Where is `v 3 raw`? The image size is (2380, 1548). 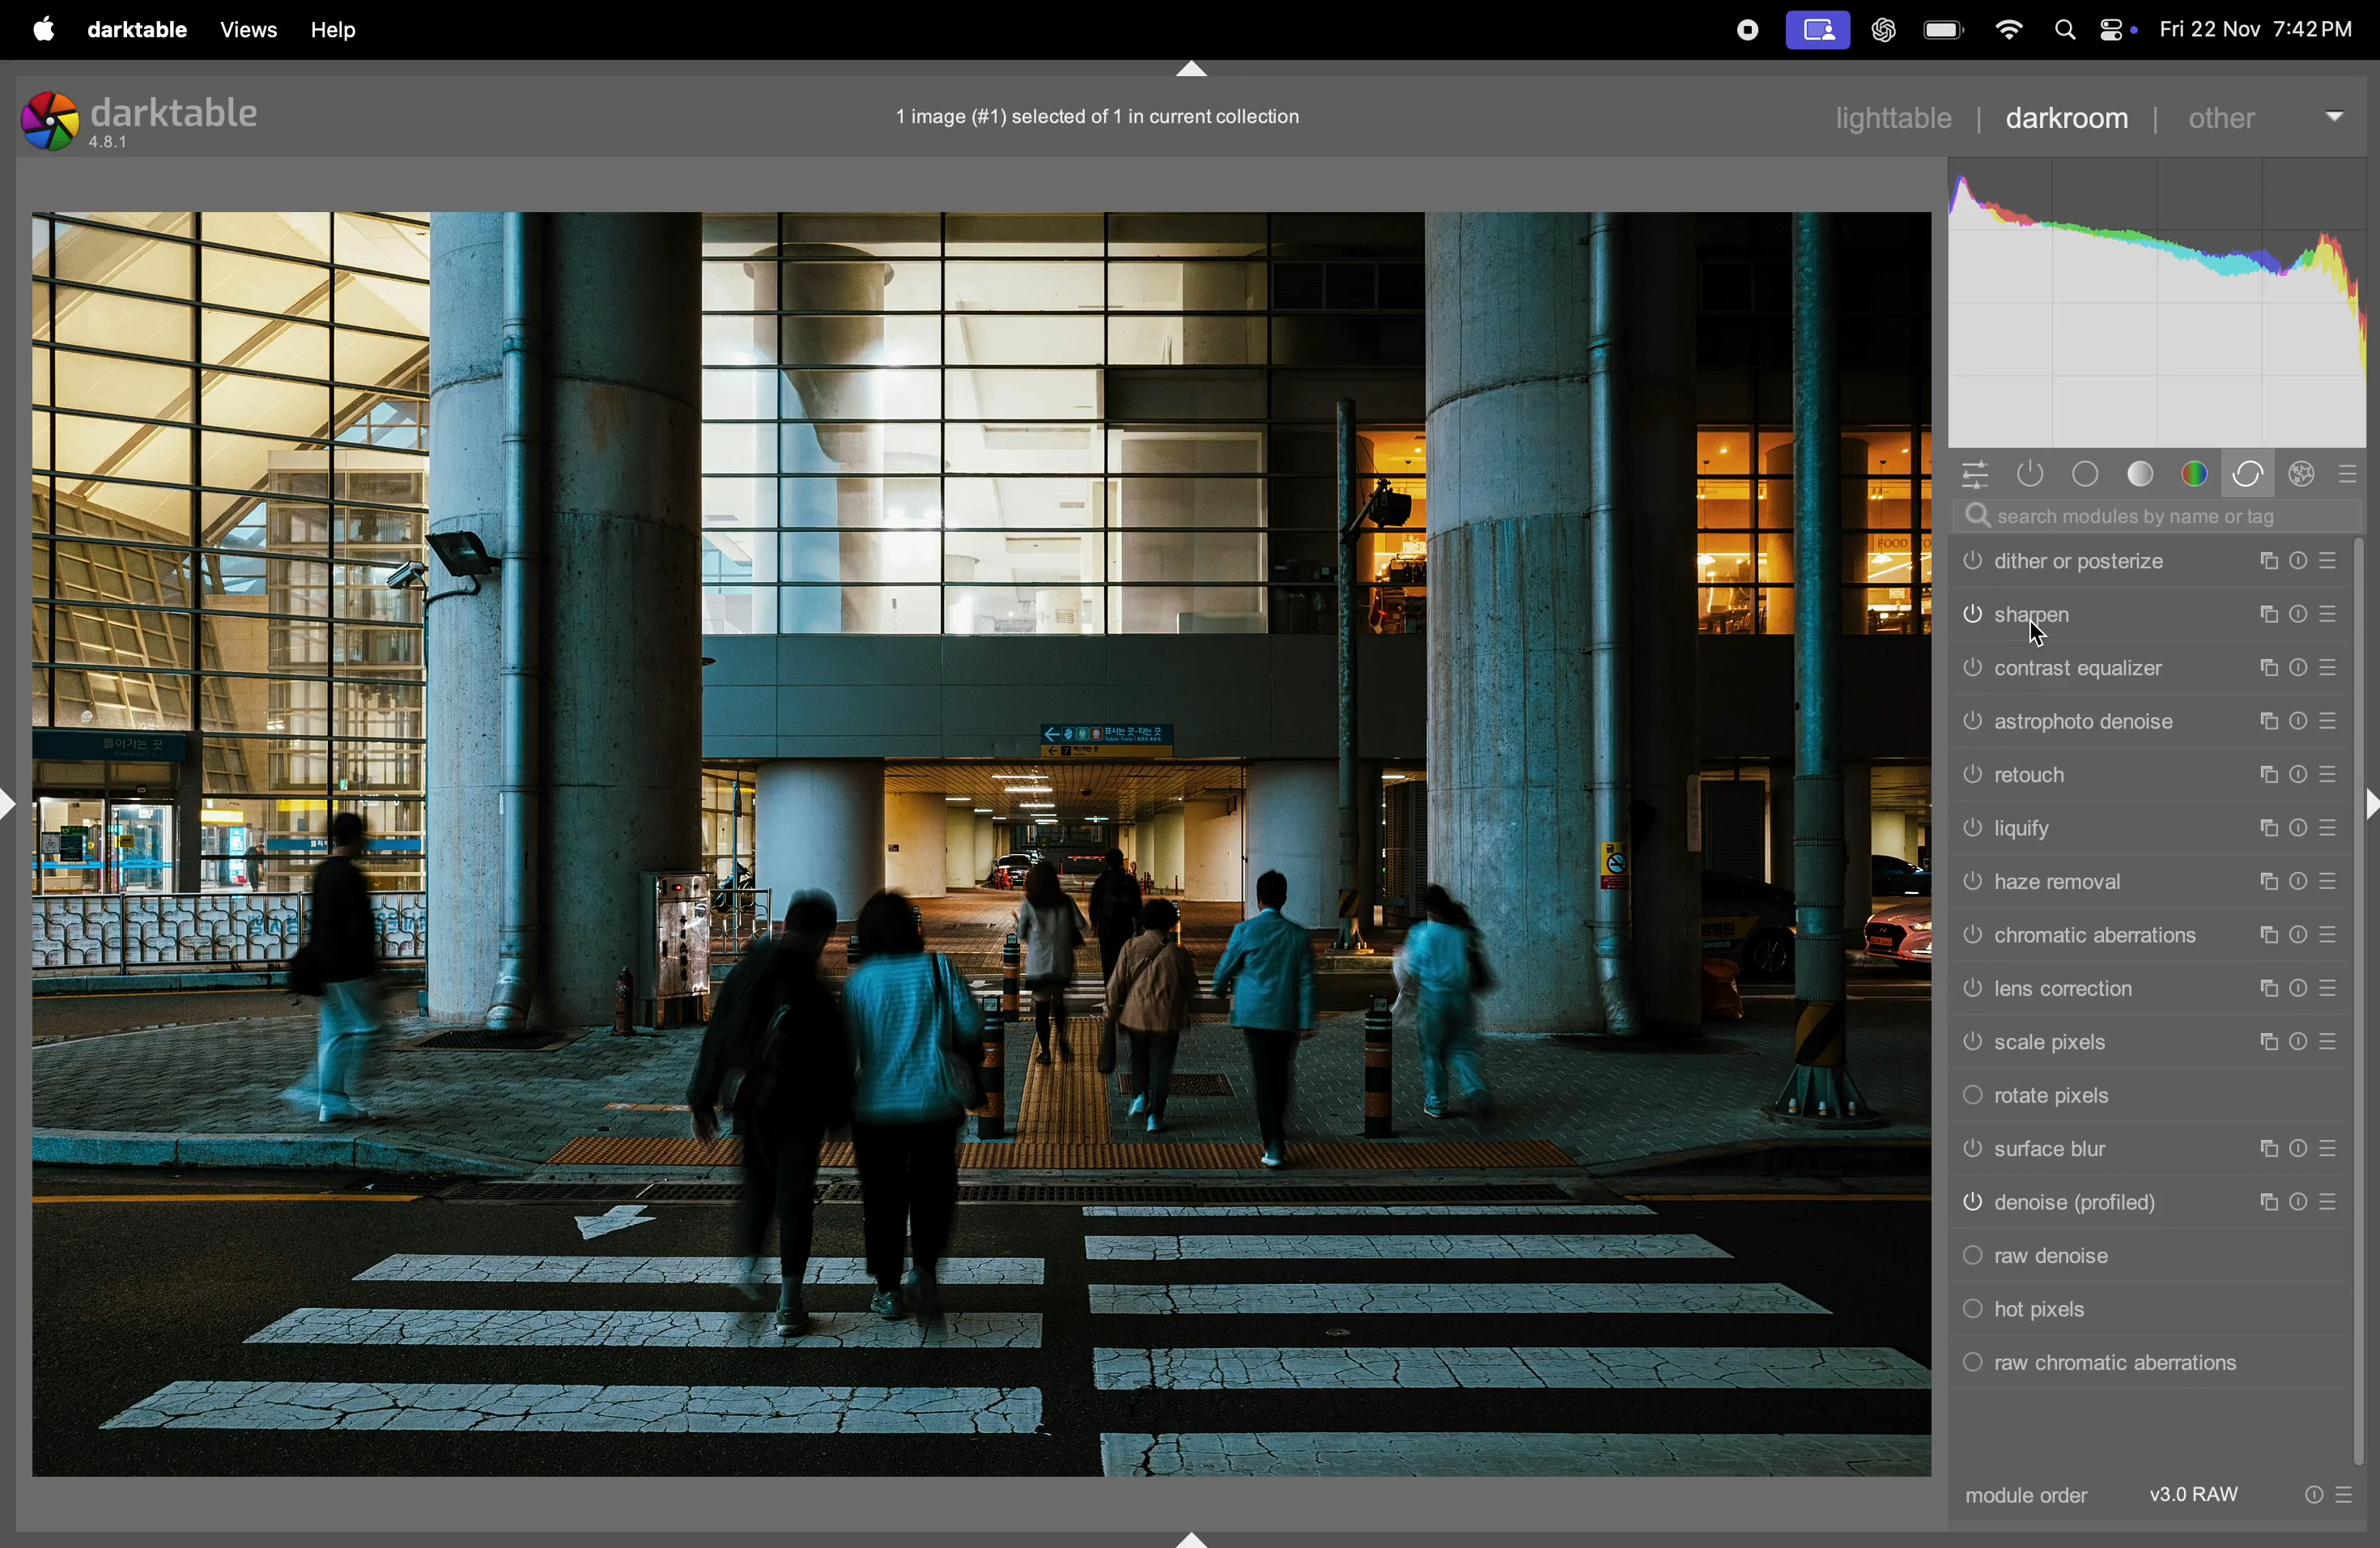 v 3 raw is located at coordinates (2201, 1495).